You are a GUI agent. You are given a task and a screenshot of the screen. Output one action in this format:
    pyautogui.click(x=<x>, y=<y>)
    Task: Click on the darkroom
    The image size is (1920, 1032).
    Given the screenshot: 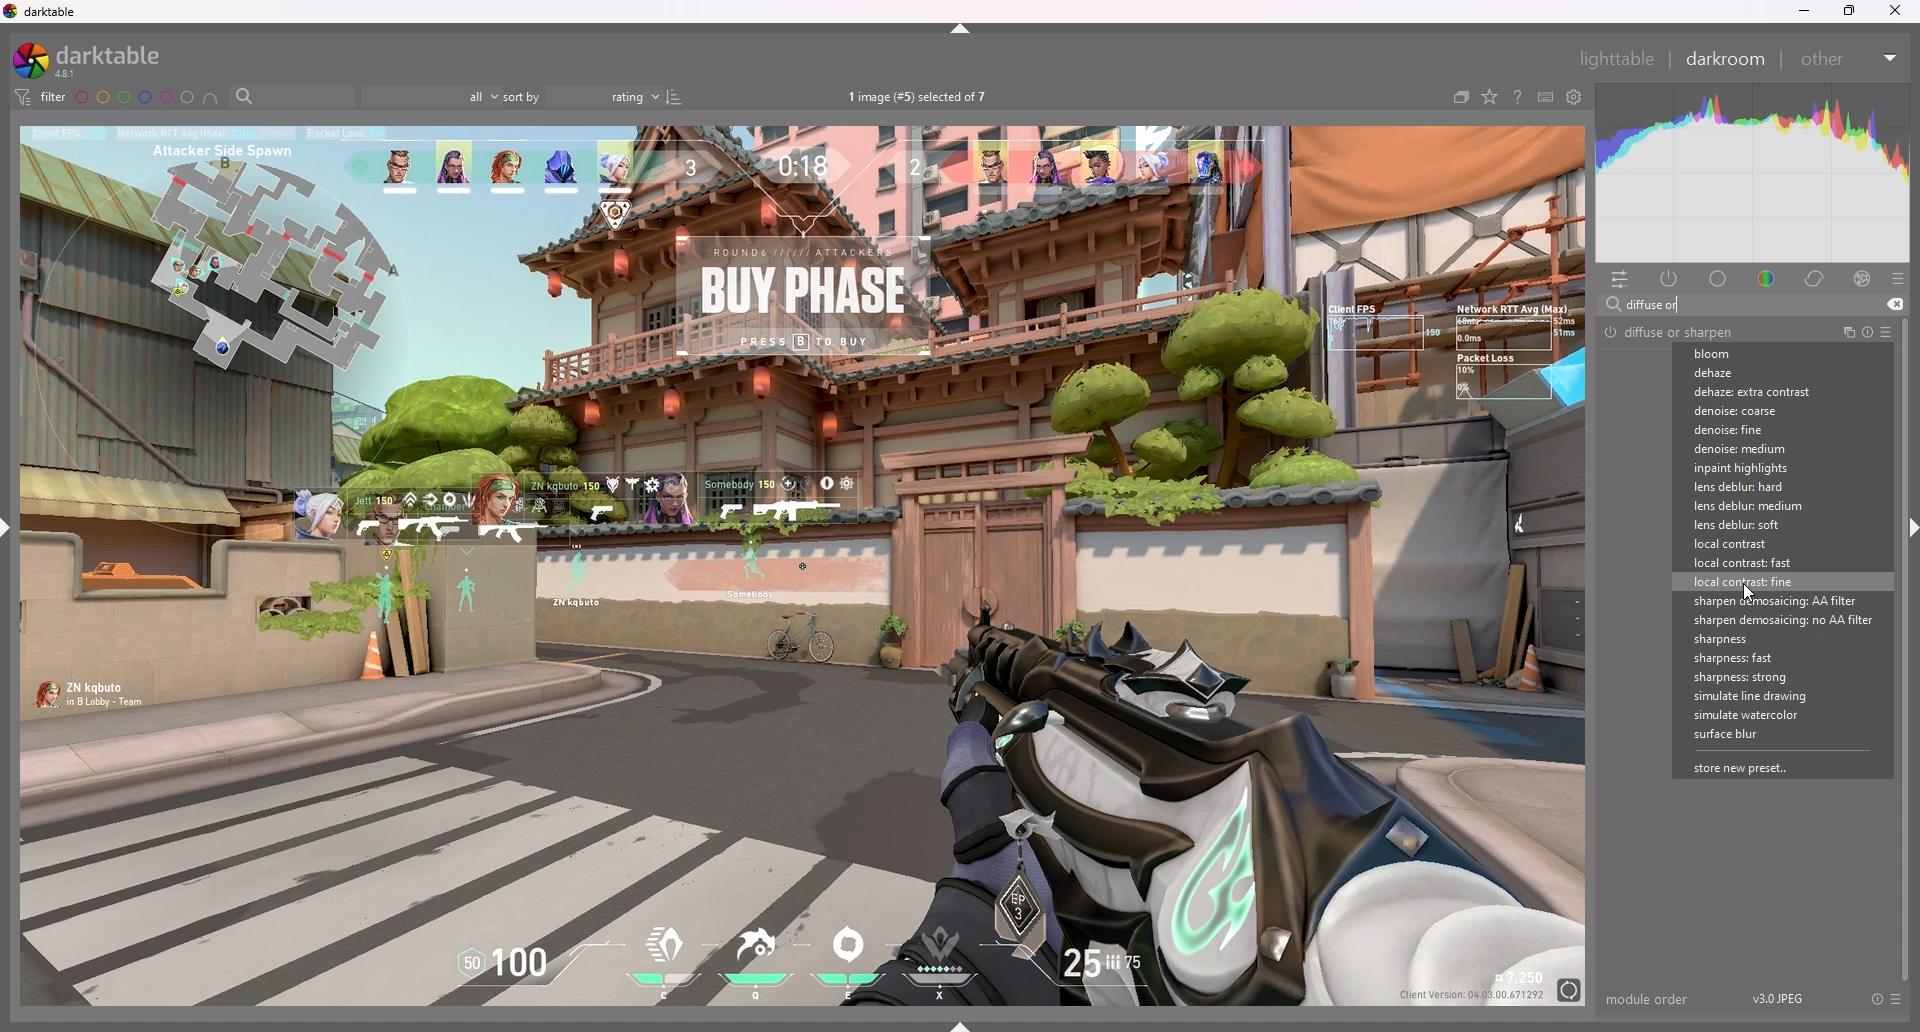 What is the action you would take?
    pyautogui.click(x=1729, y=58)
    